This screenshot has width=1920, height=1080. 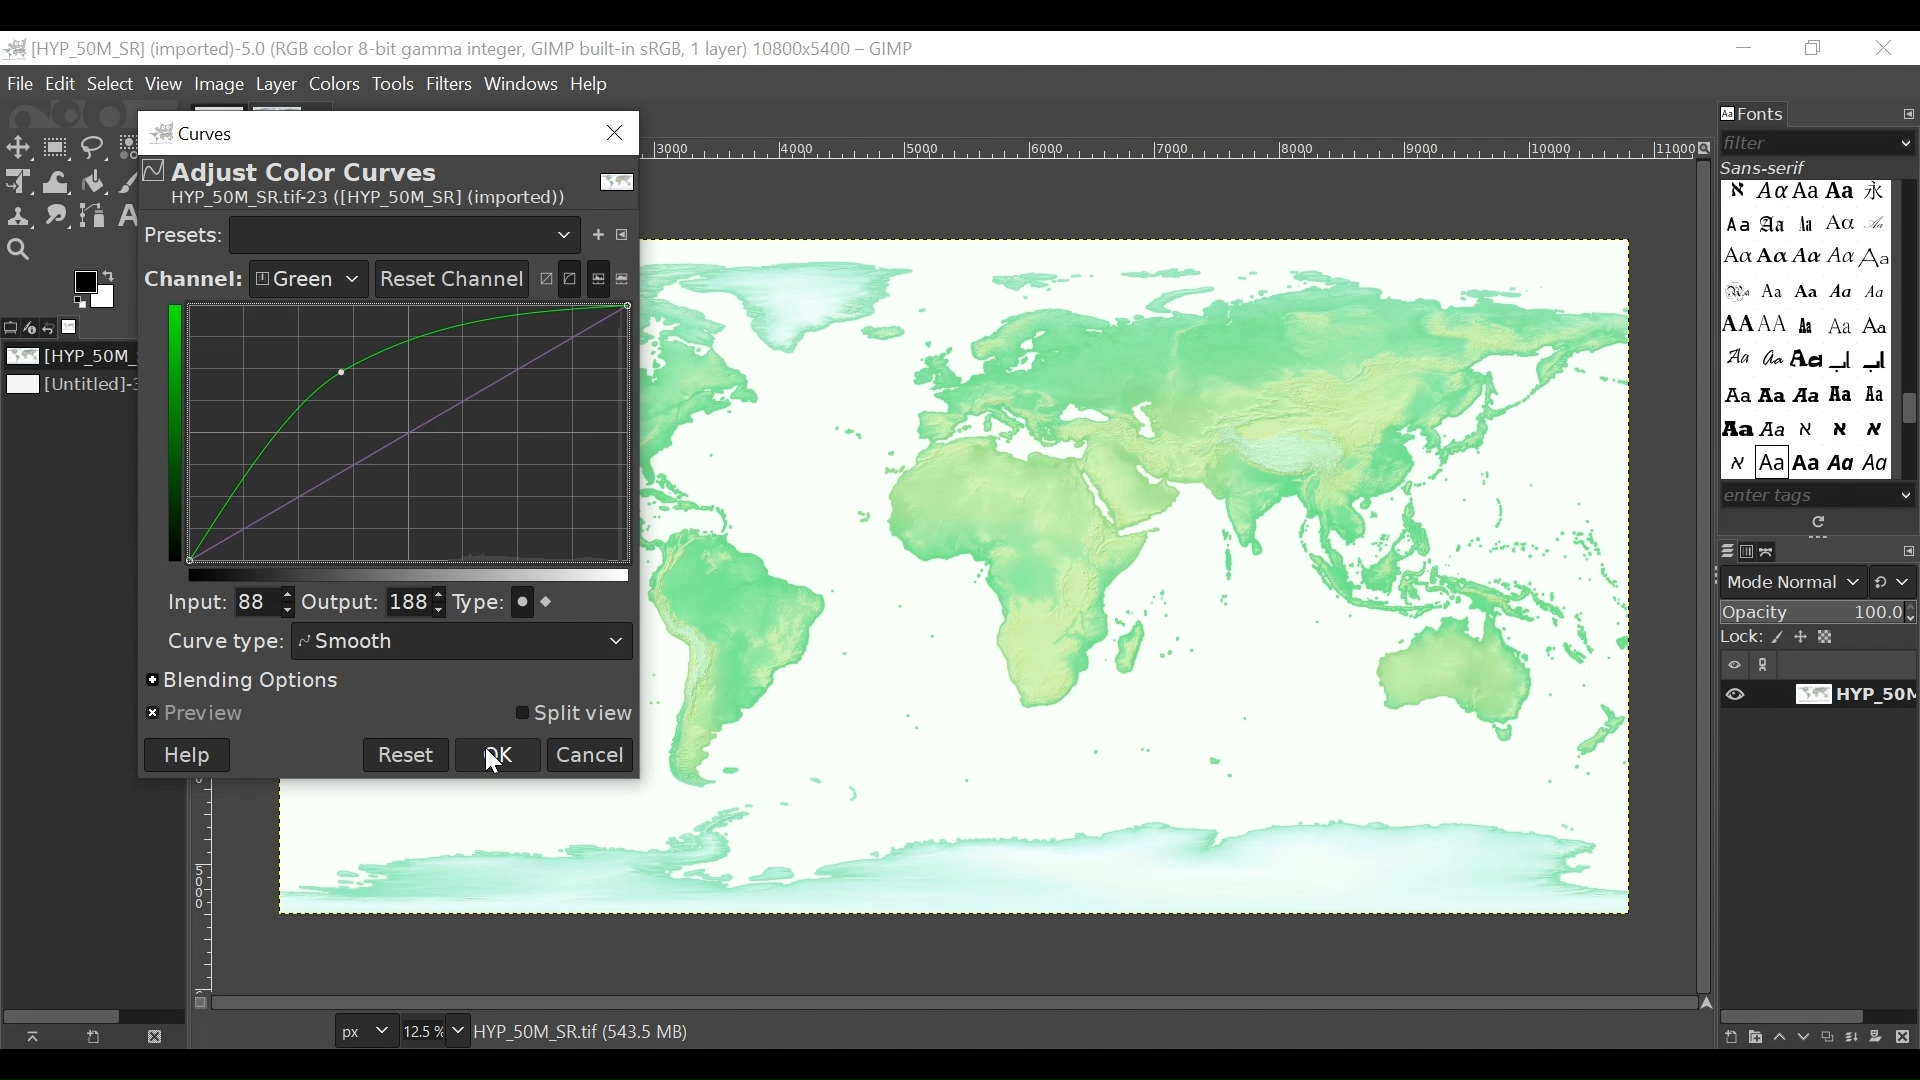 What do you see at coordinates (16, 181) in the screenshot?
I see `Unified Transform tool` at bounding box center [16, 181].